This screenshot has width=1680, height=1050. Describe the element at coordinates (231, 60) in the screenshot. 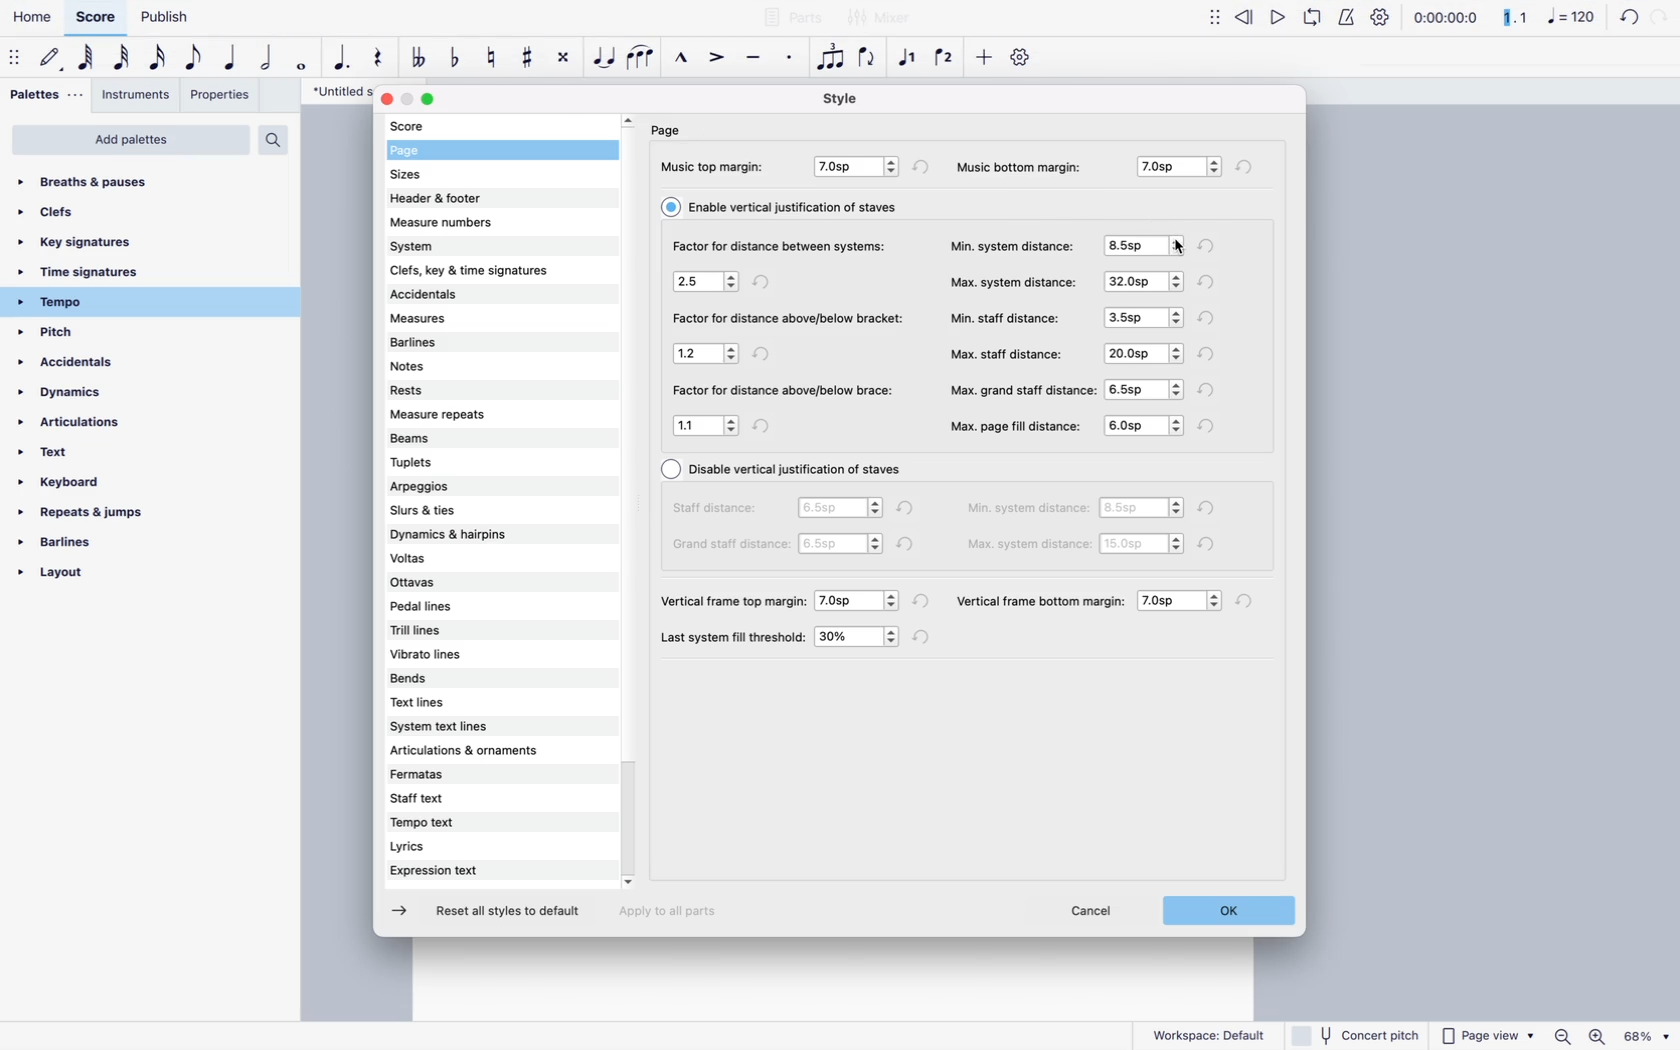

I see `quarter note` at that location.